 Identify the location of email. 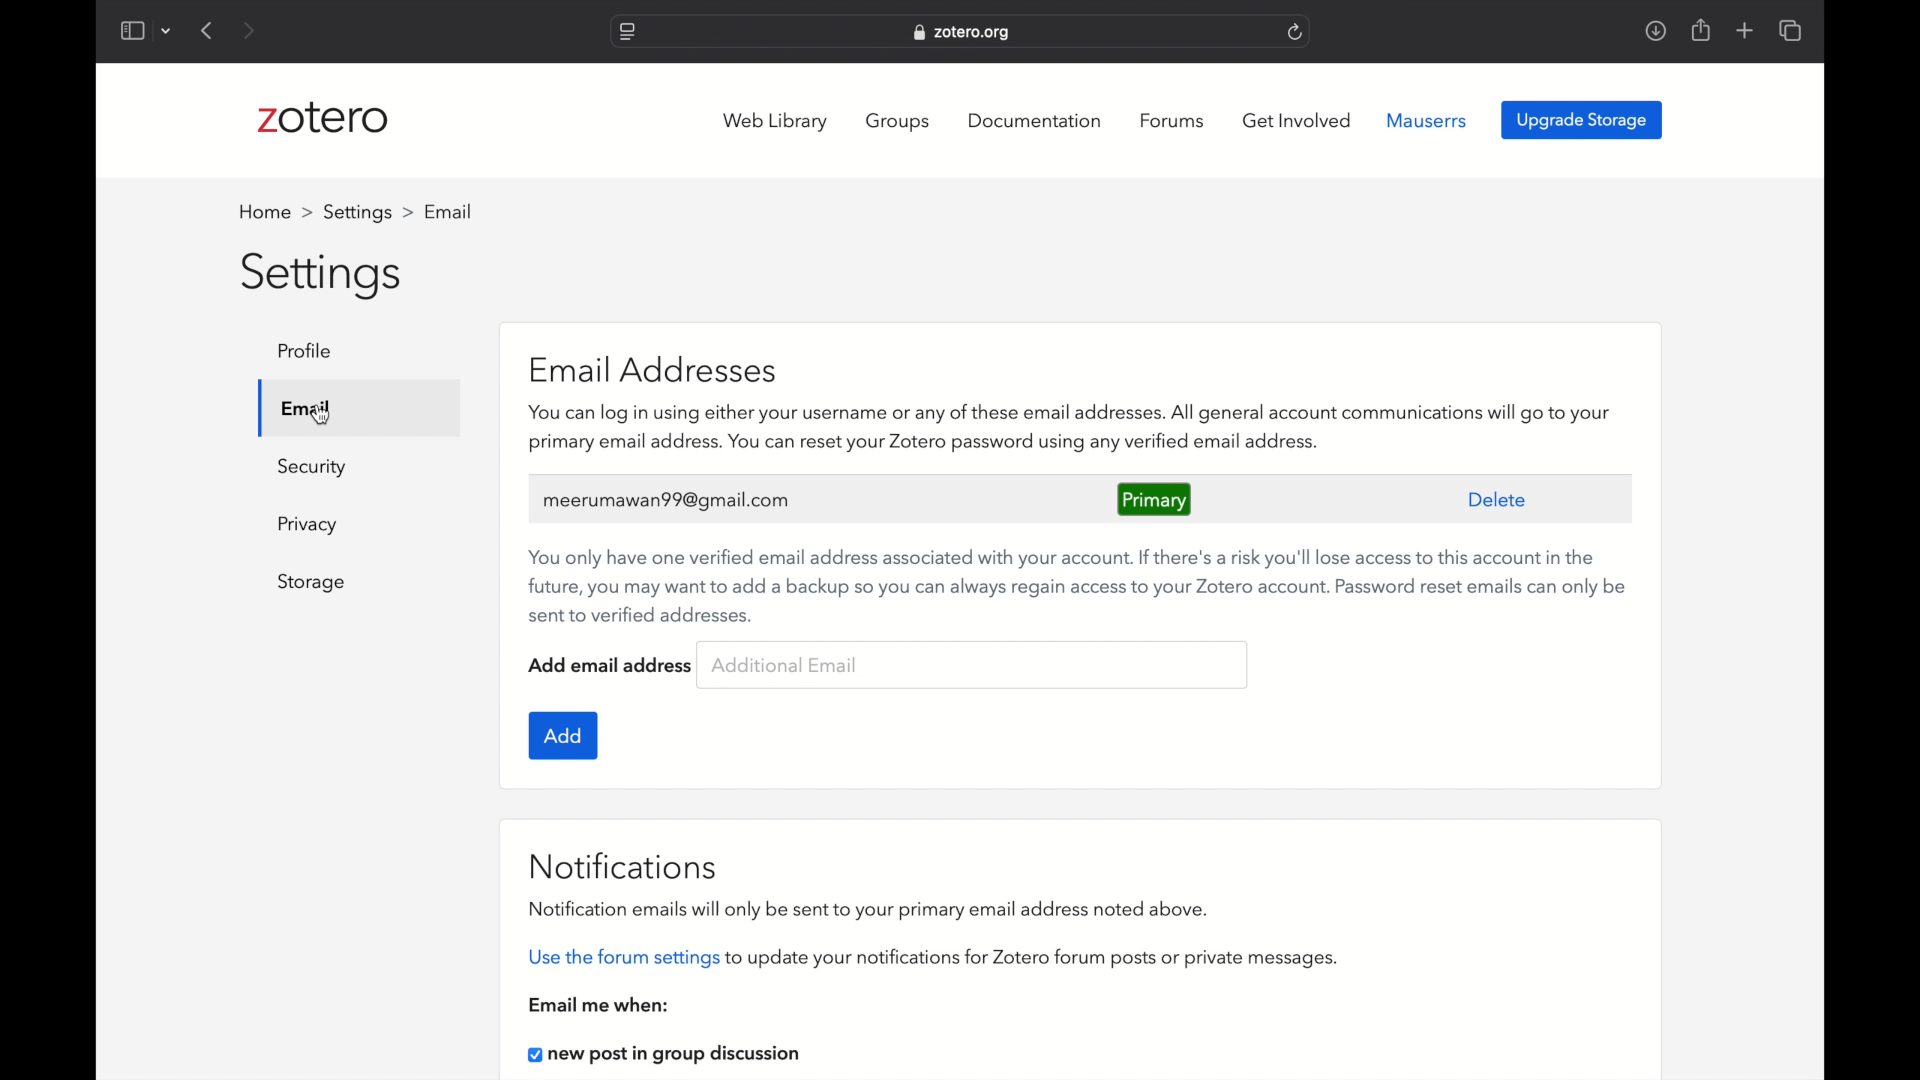
(304, 407).